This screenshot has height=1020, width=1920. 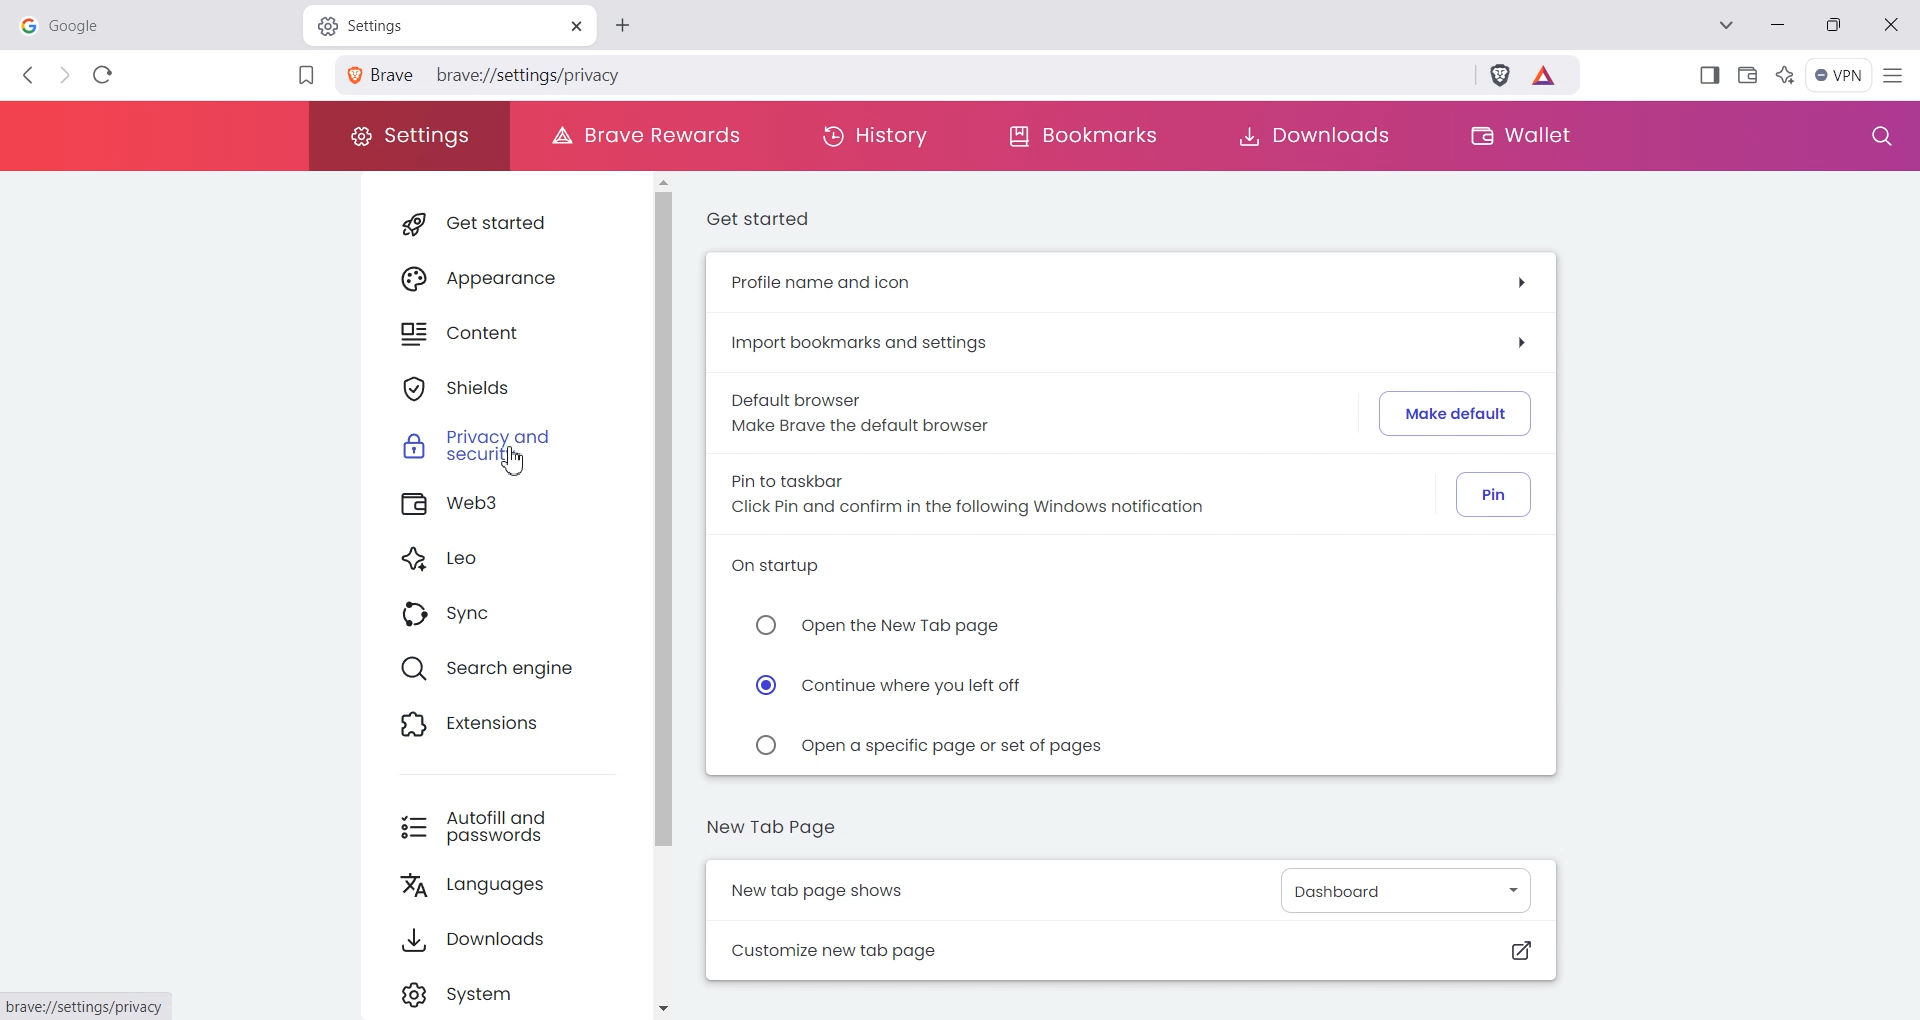 I want to click on Leo Ai, so click(x=1785, y=73).